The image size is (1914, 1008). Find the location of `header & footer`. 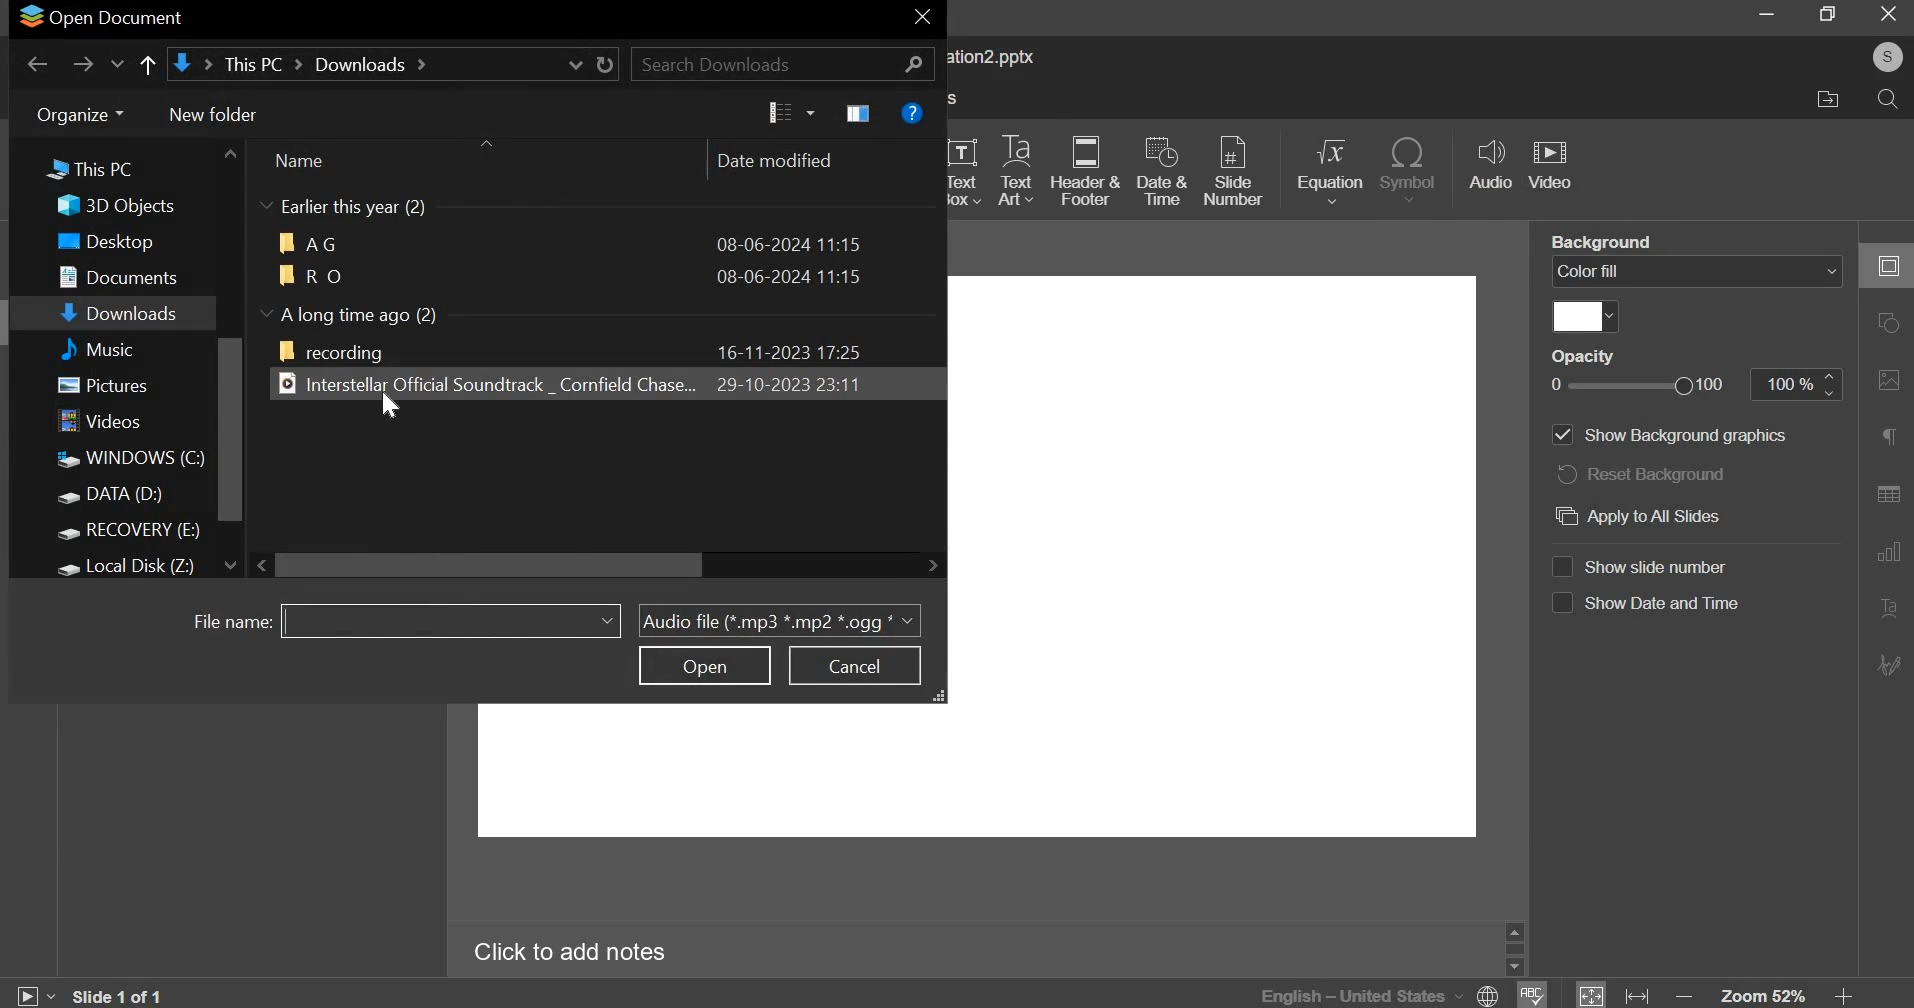

header & footer is located at coordinates (1090, 172).